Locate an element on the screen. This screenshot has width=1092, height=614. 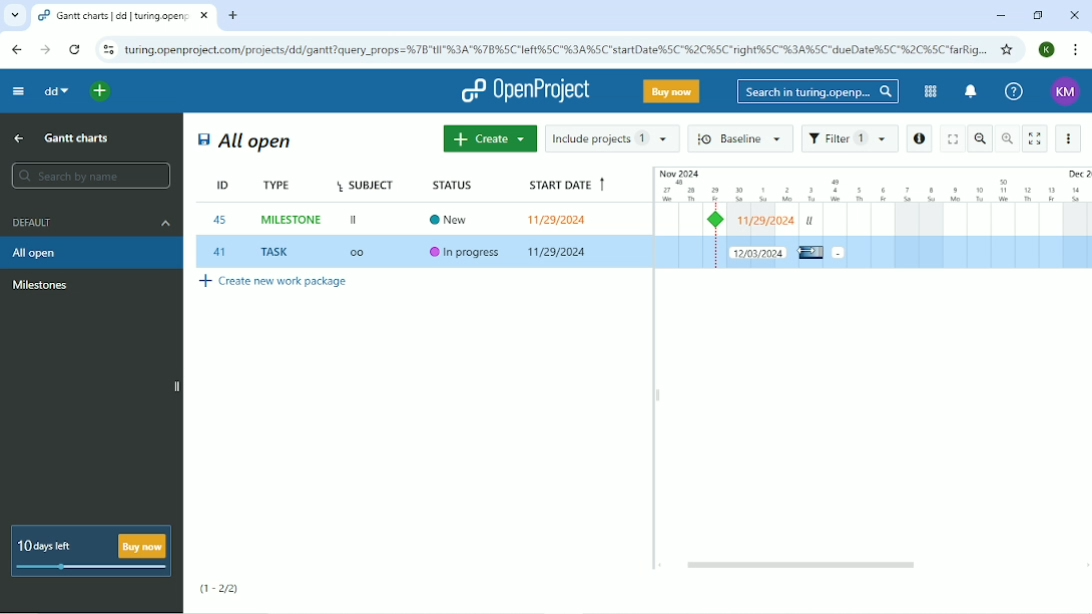
View site information is located at coordinates (107, 50).